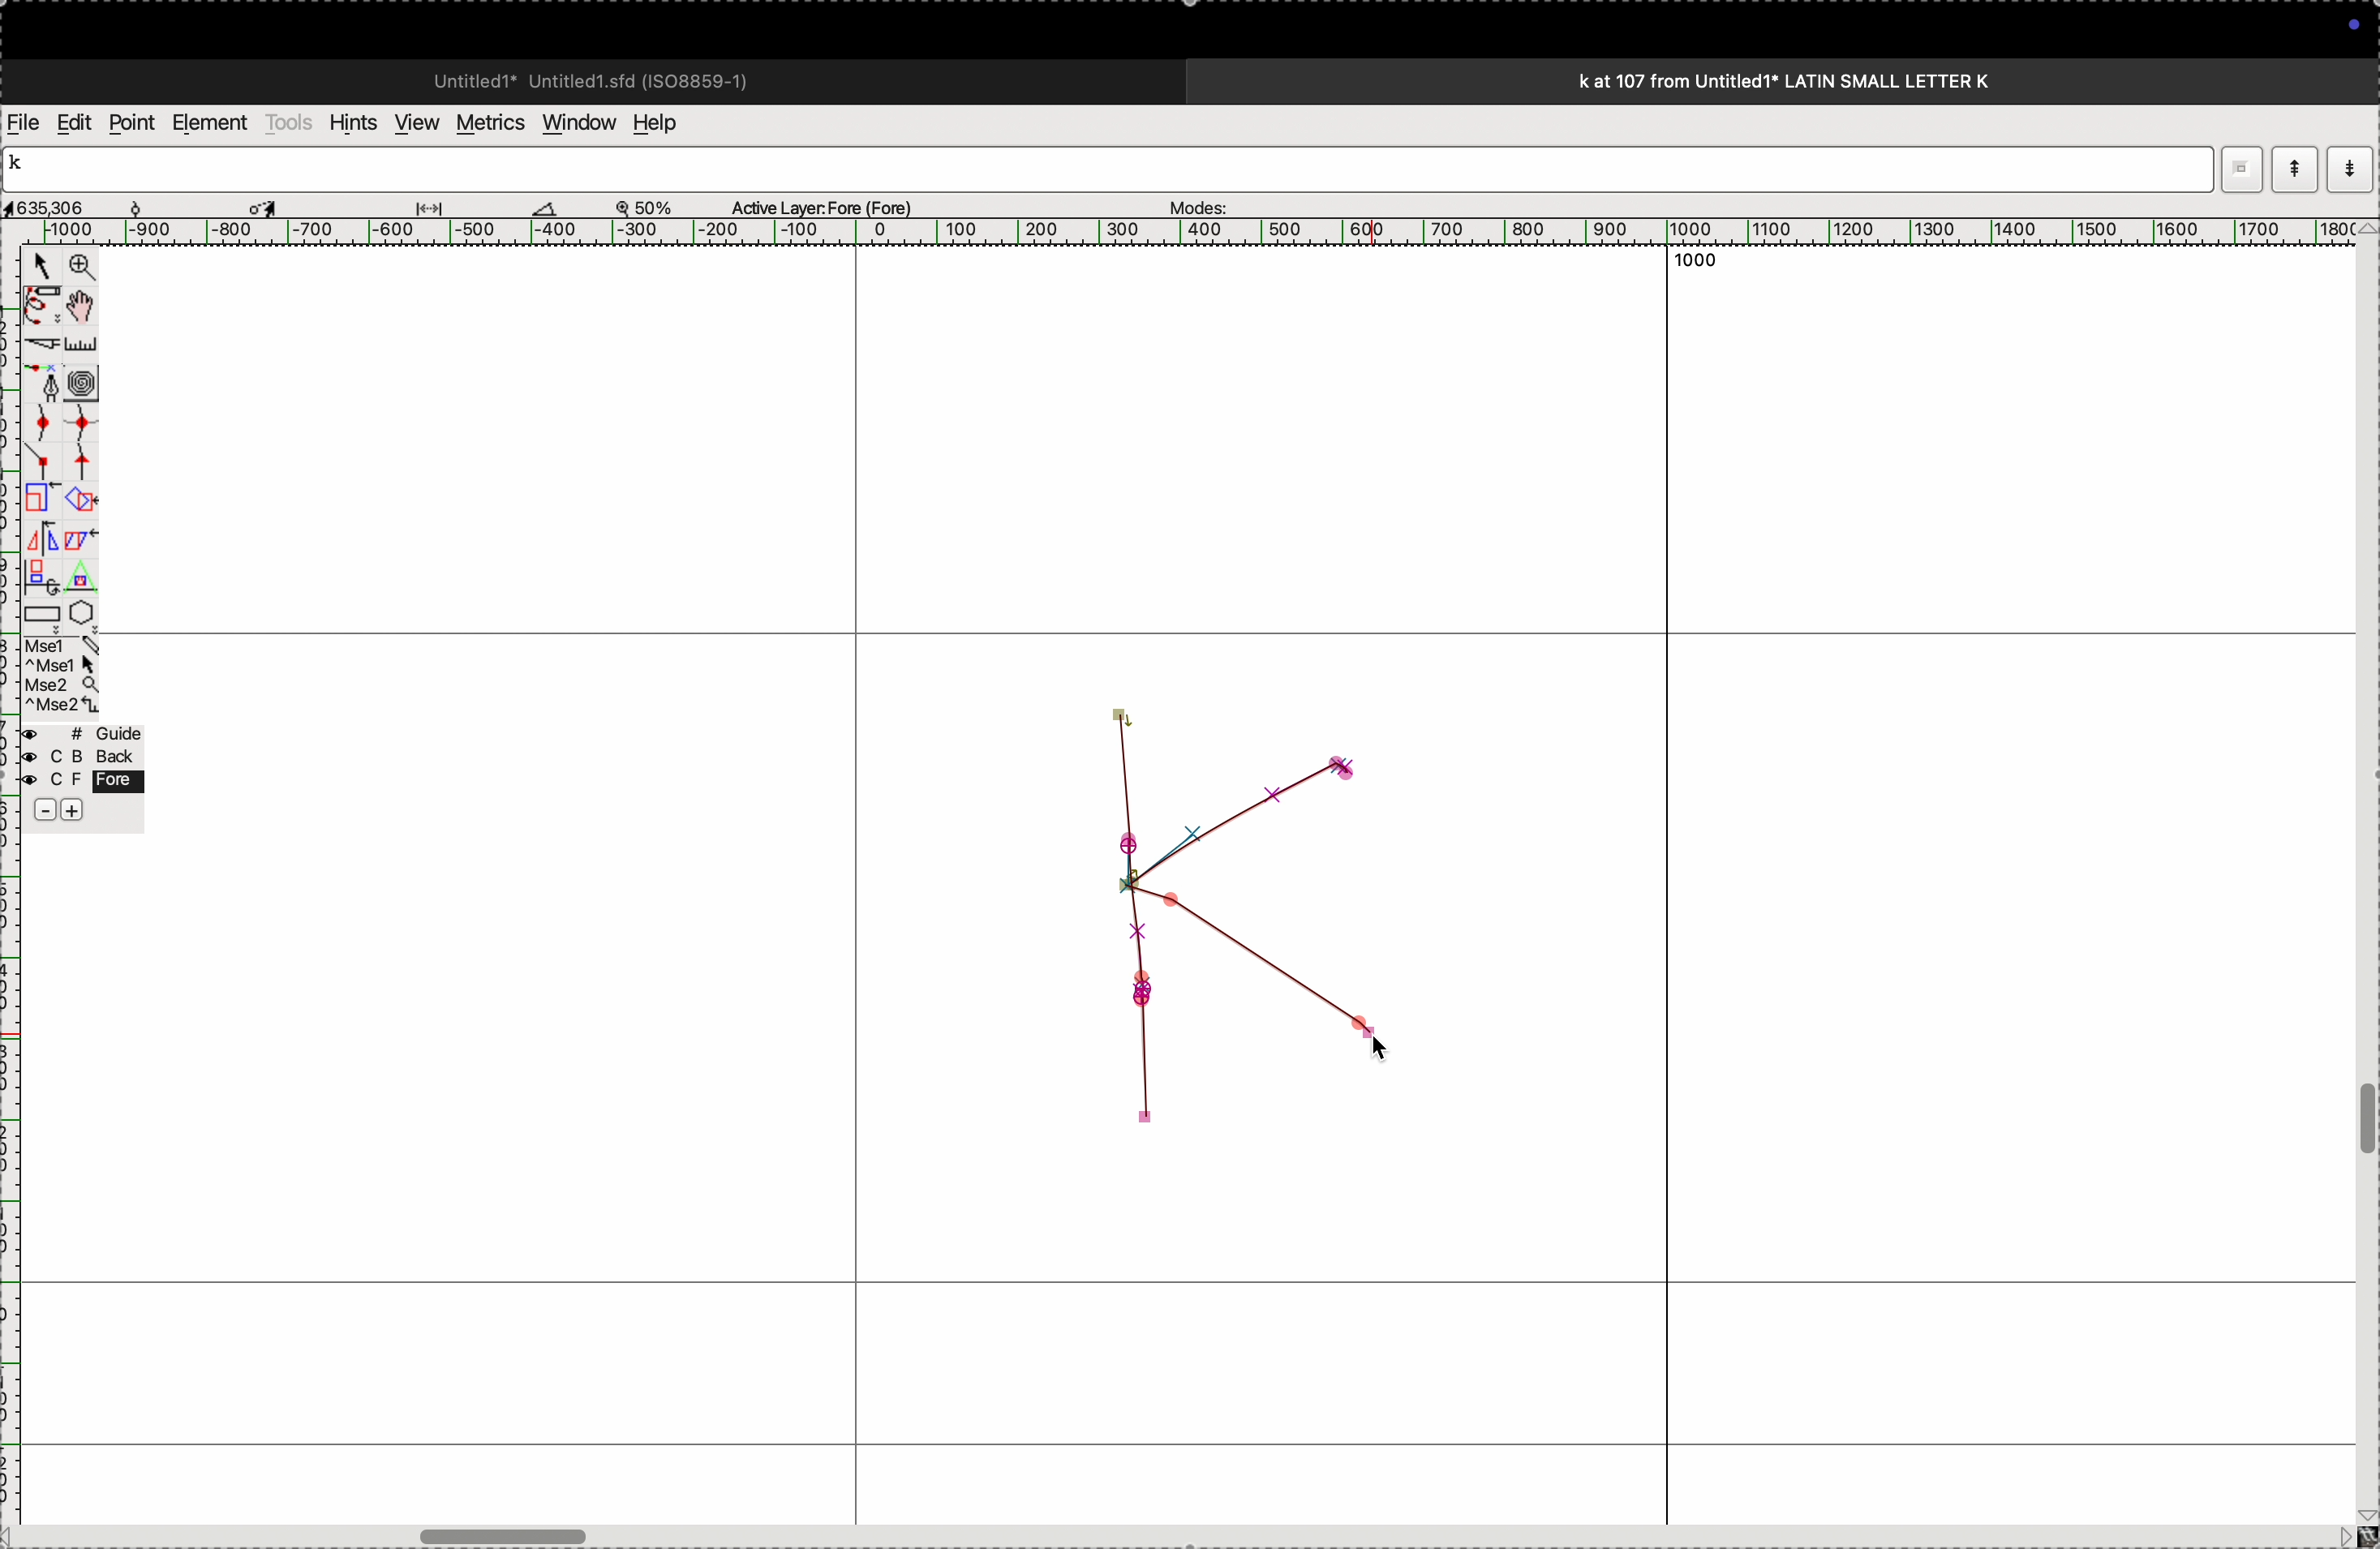 Image resolution: width=2380 pixels, height=1549 pixels. Describe the element at coordinates (1838, 80) in the screenshot. I see `title` at that location.